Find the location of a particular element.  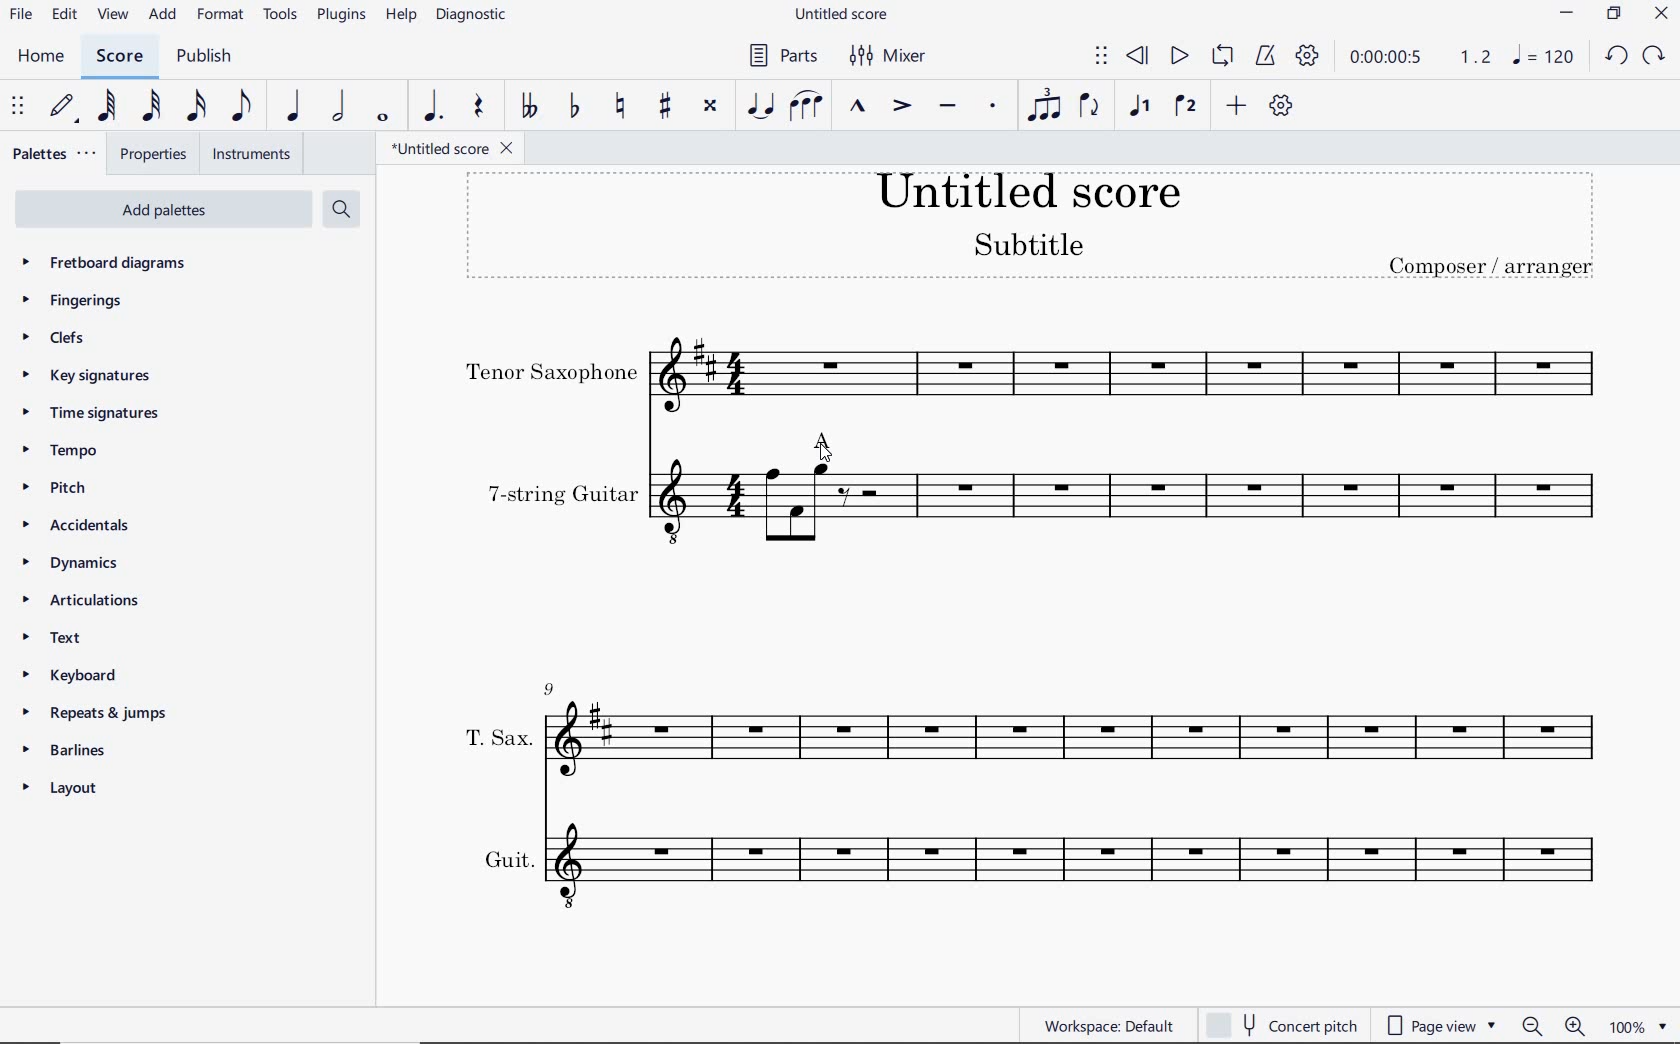

REDO is located at coordinates (1654, 58).